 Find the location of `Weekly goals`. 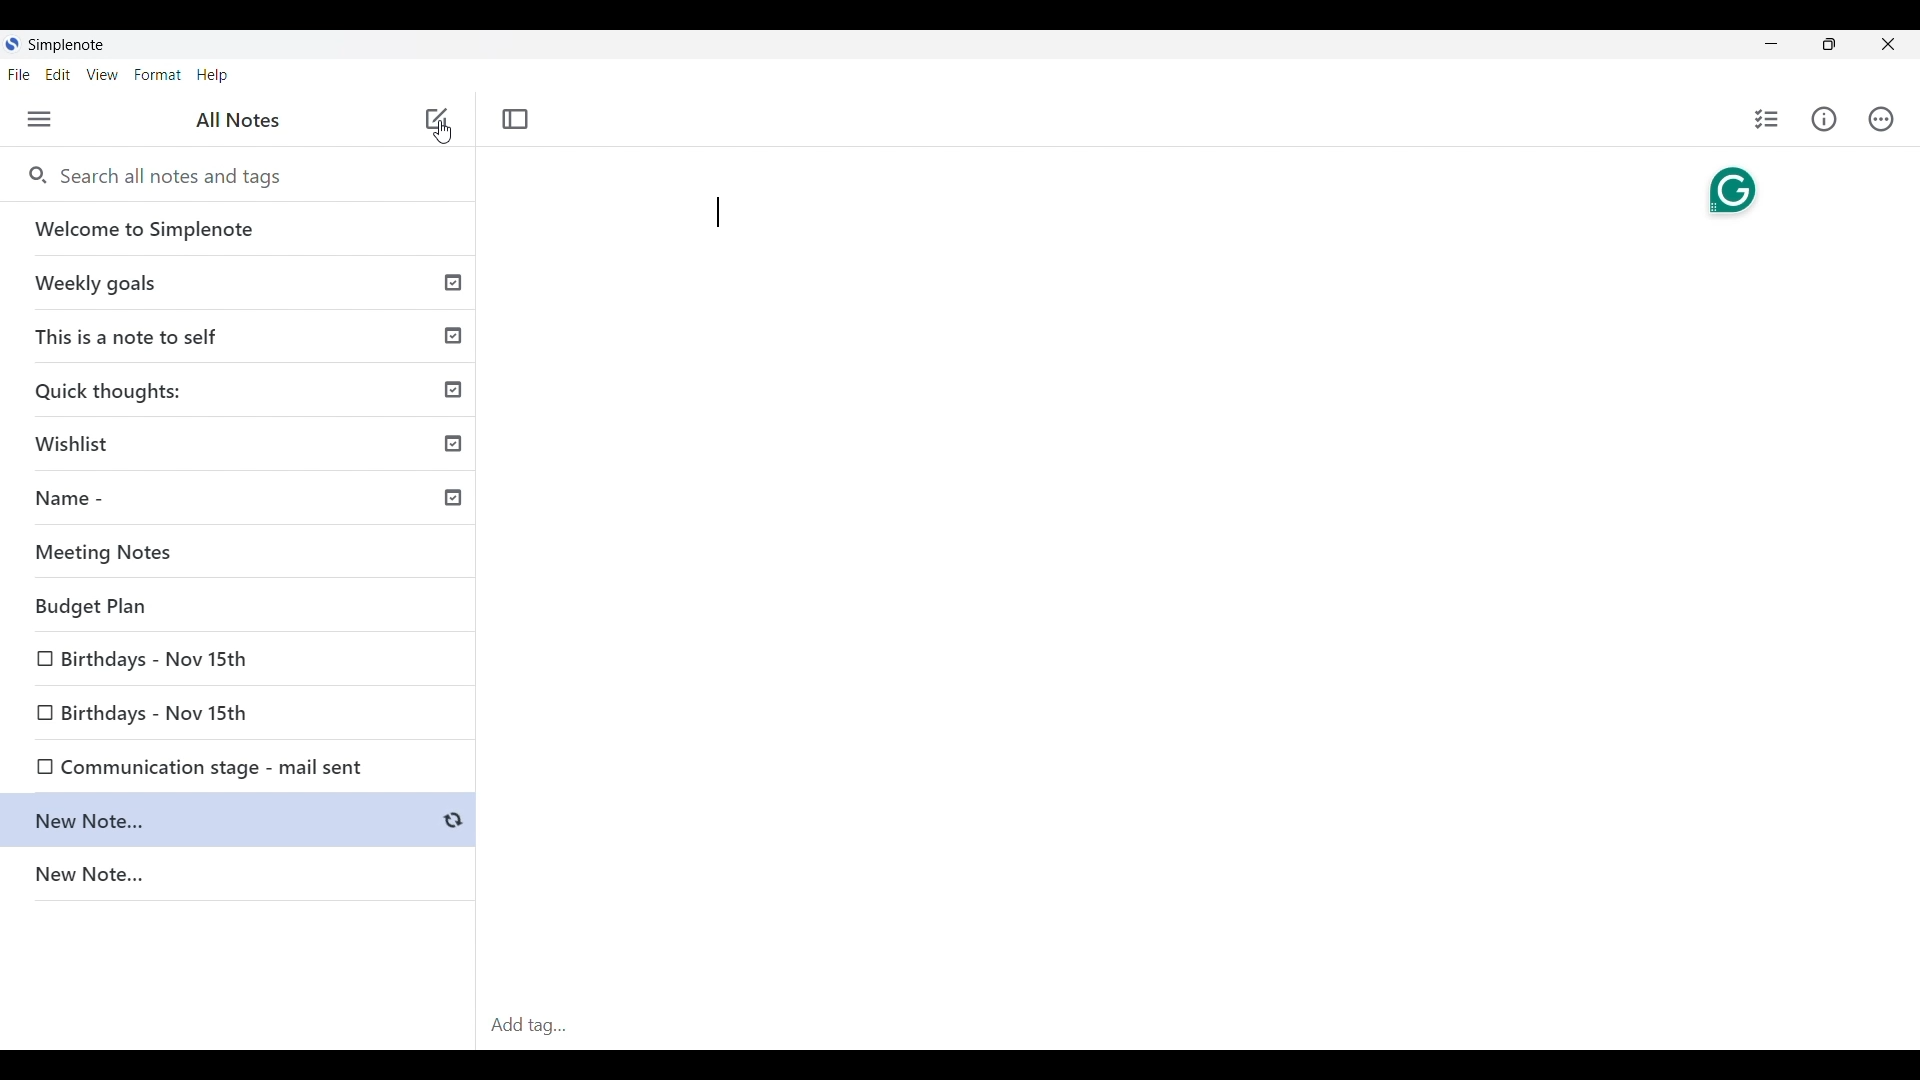

Weekly goals is located at coordinates (238, 282).